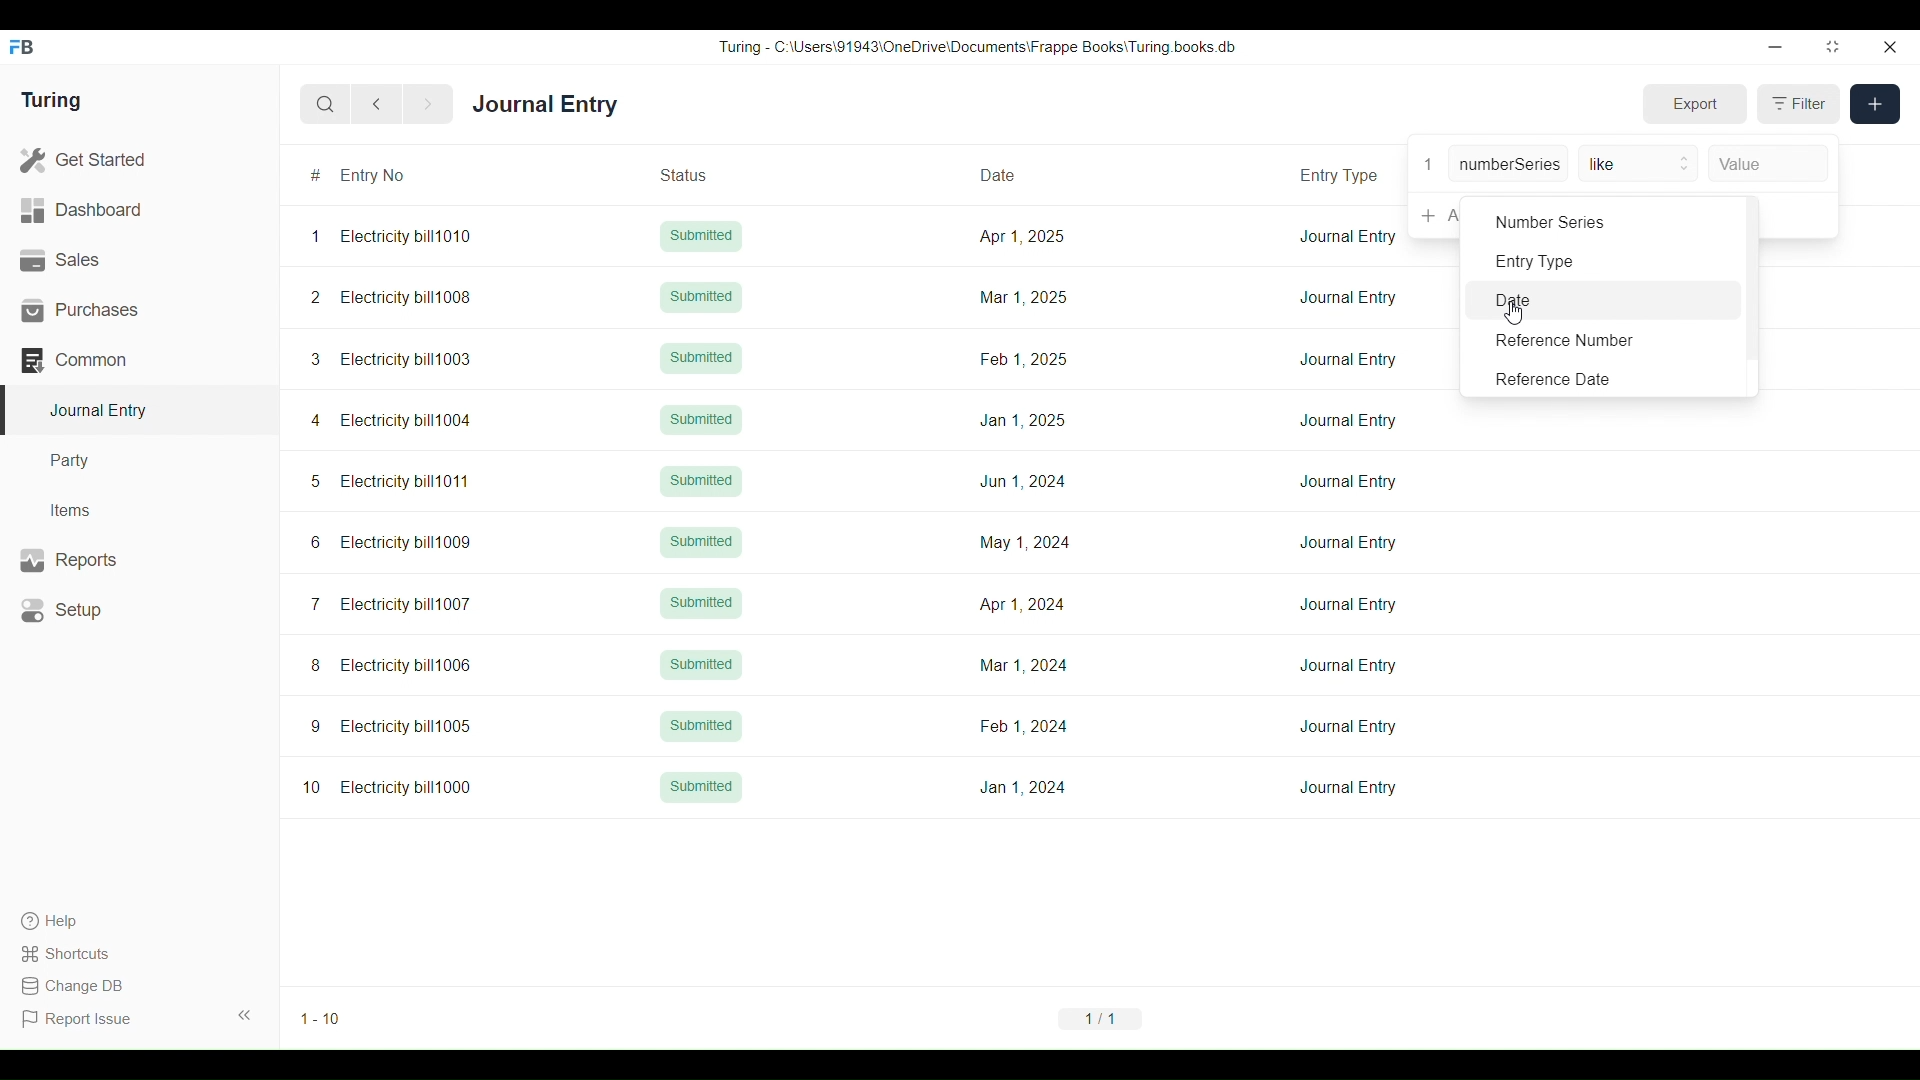 This screenshot has width=1920, height=1080. What do you see at coordinates (75, 921) in the screenshot?
I see `Help` at bounding box center [75, 921].